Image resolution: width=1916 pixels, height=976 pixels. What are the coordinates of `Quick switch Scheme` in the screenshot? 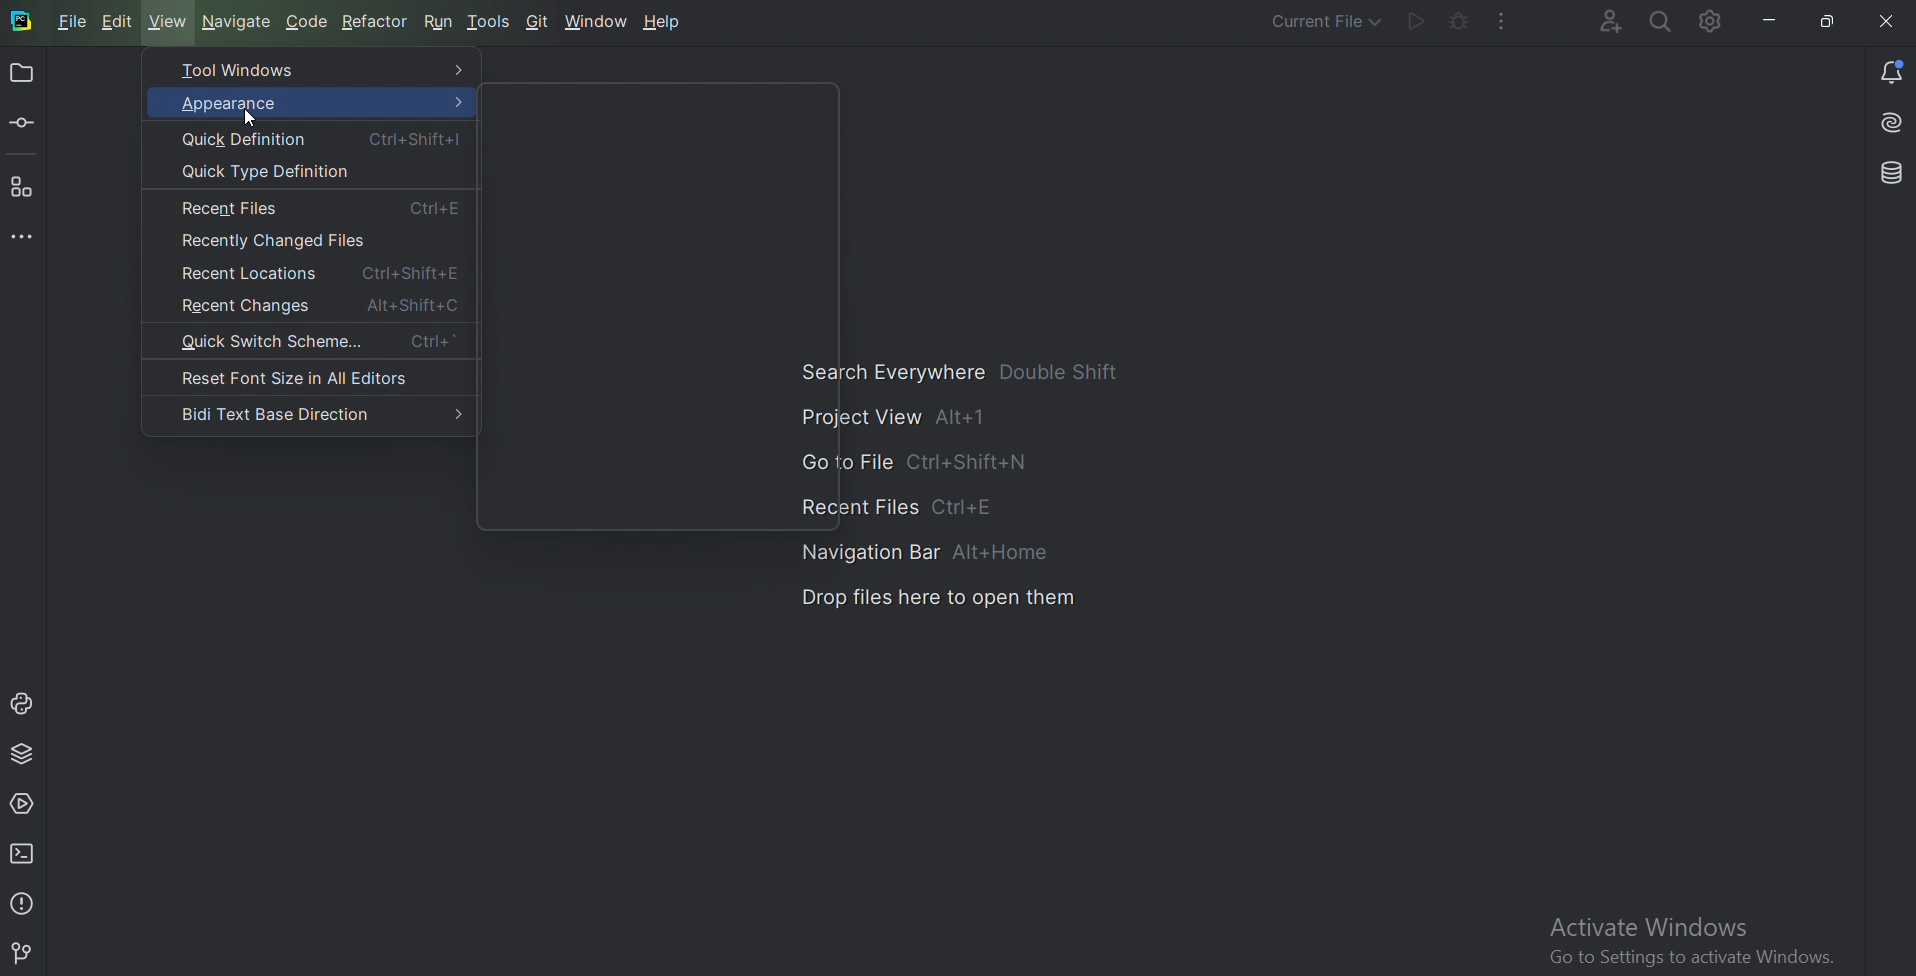 It's located at (314, 344).